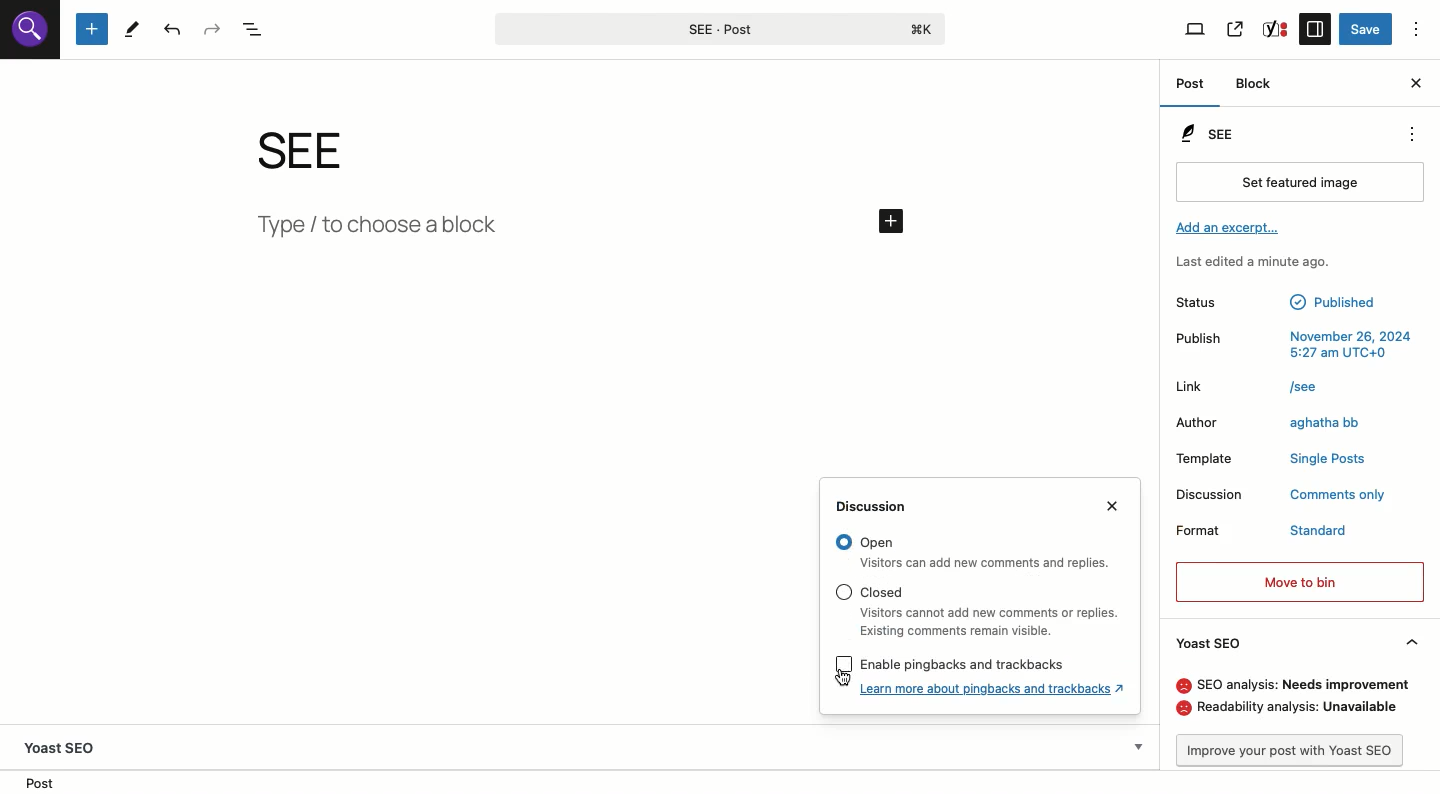  What do you see at coordinates (1317, 29) in the screenshot?
I see `Sidebar` at bounding box center [1317, 29].